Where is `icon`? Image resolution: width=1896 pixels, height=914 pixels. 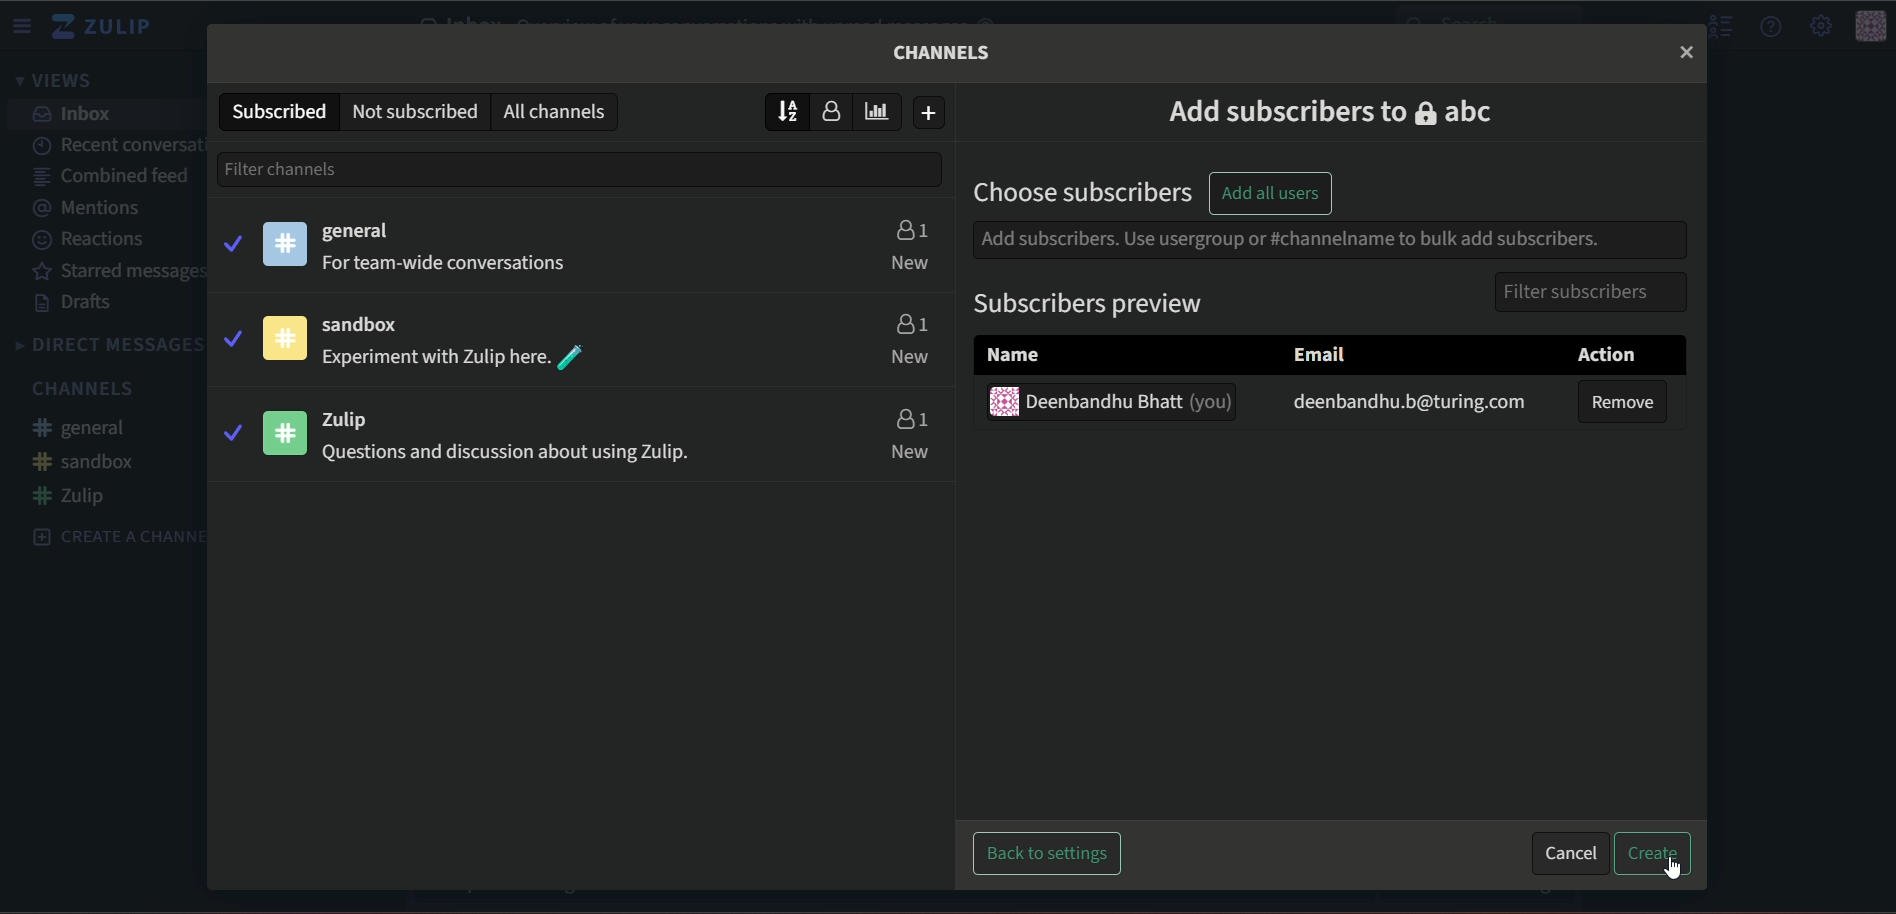 icon is located at coordinates (999, 400).